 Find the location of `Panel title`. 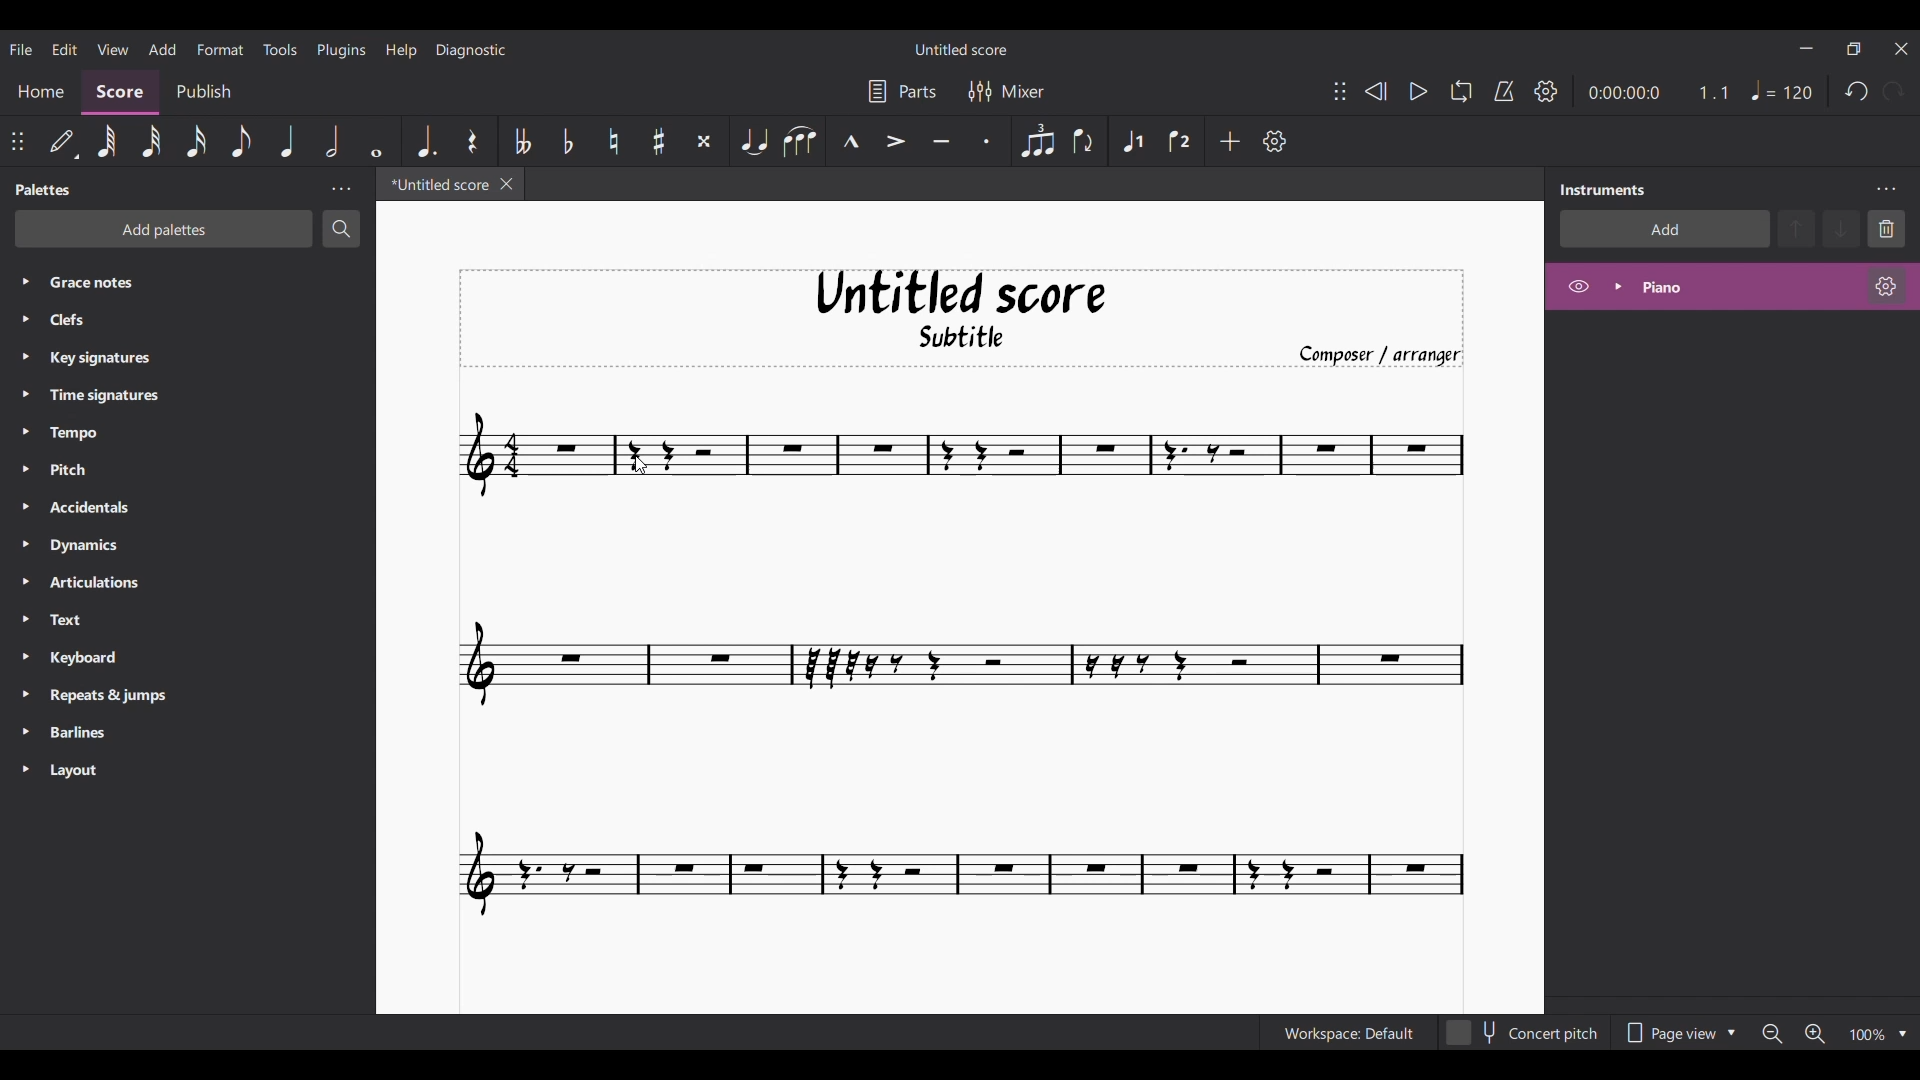

Panel title is located at coordinates (45, 189).